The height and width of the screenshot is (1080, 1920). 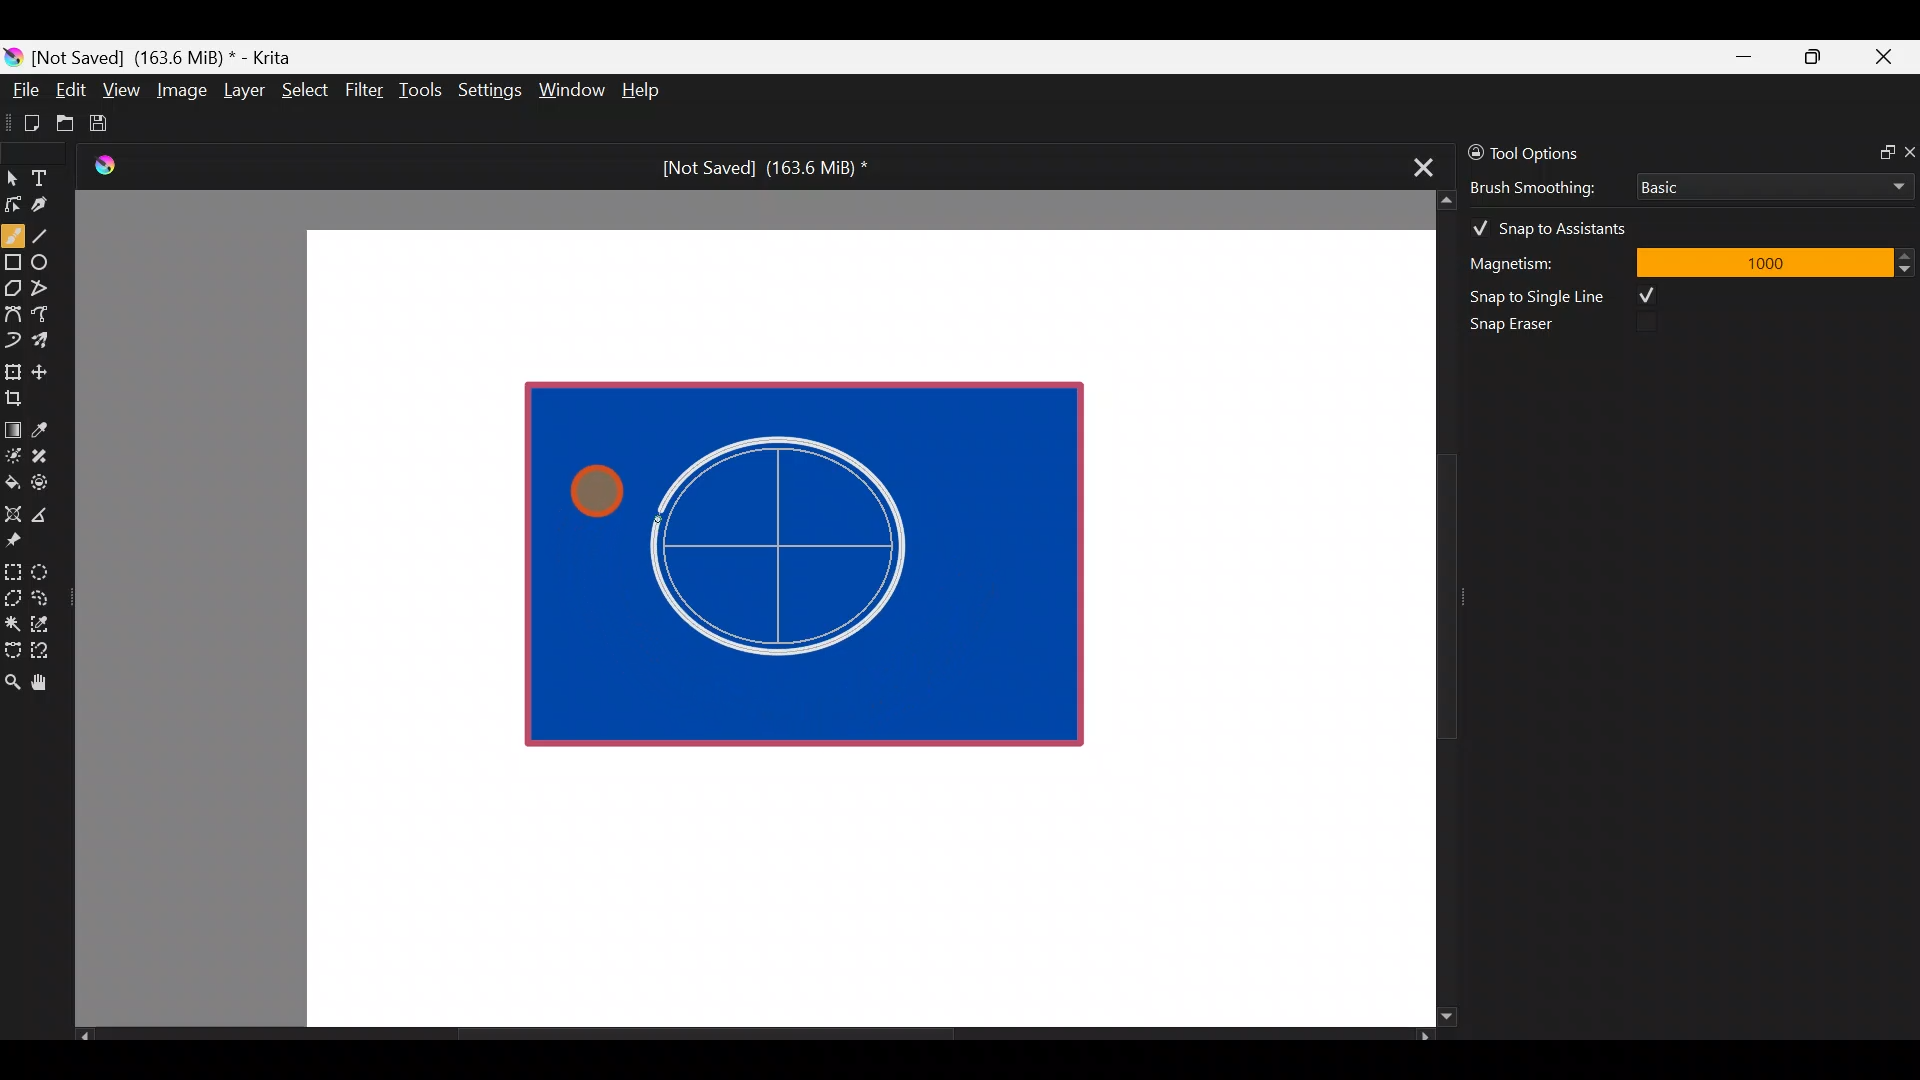 What do you see at coordinates (25, 123) in the screenshot?
I see `Create new document` at bounding box center [25, 123].